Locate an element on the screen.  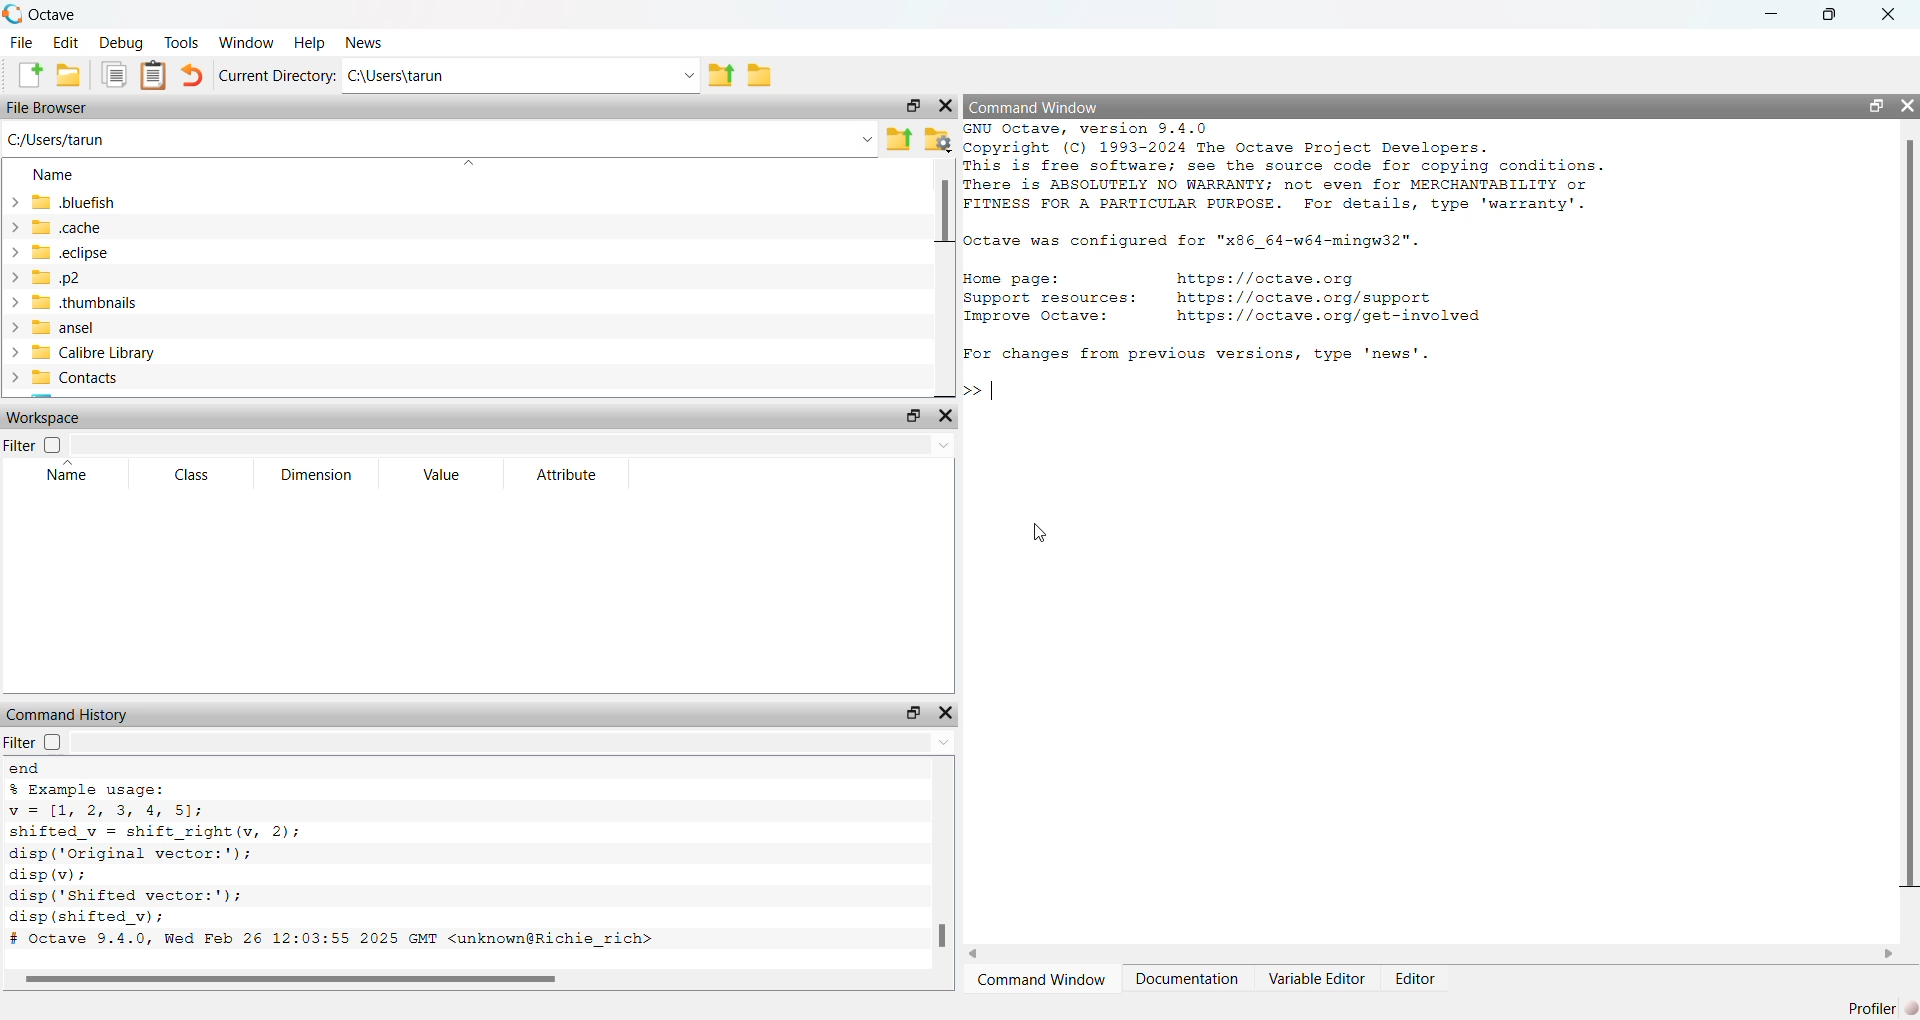
file browser is located at coordinates (59, 109).